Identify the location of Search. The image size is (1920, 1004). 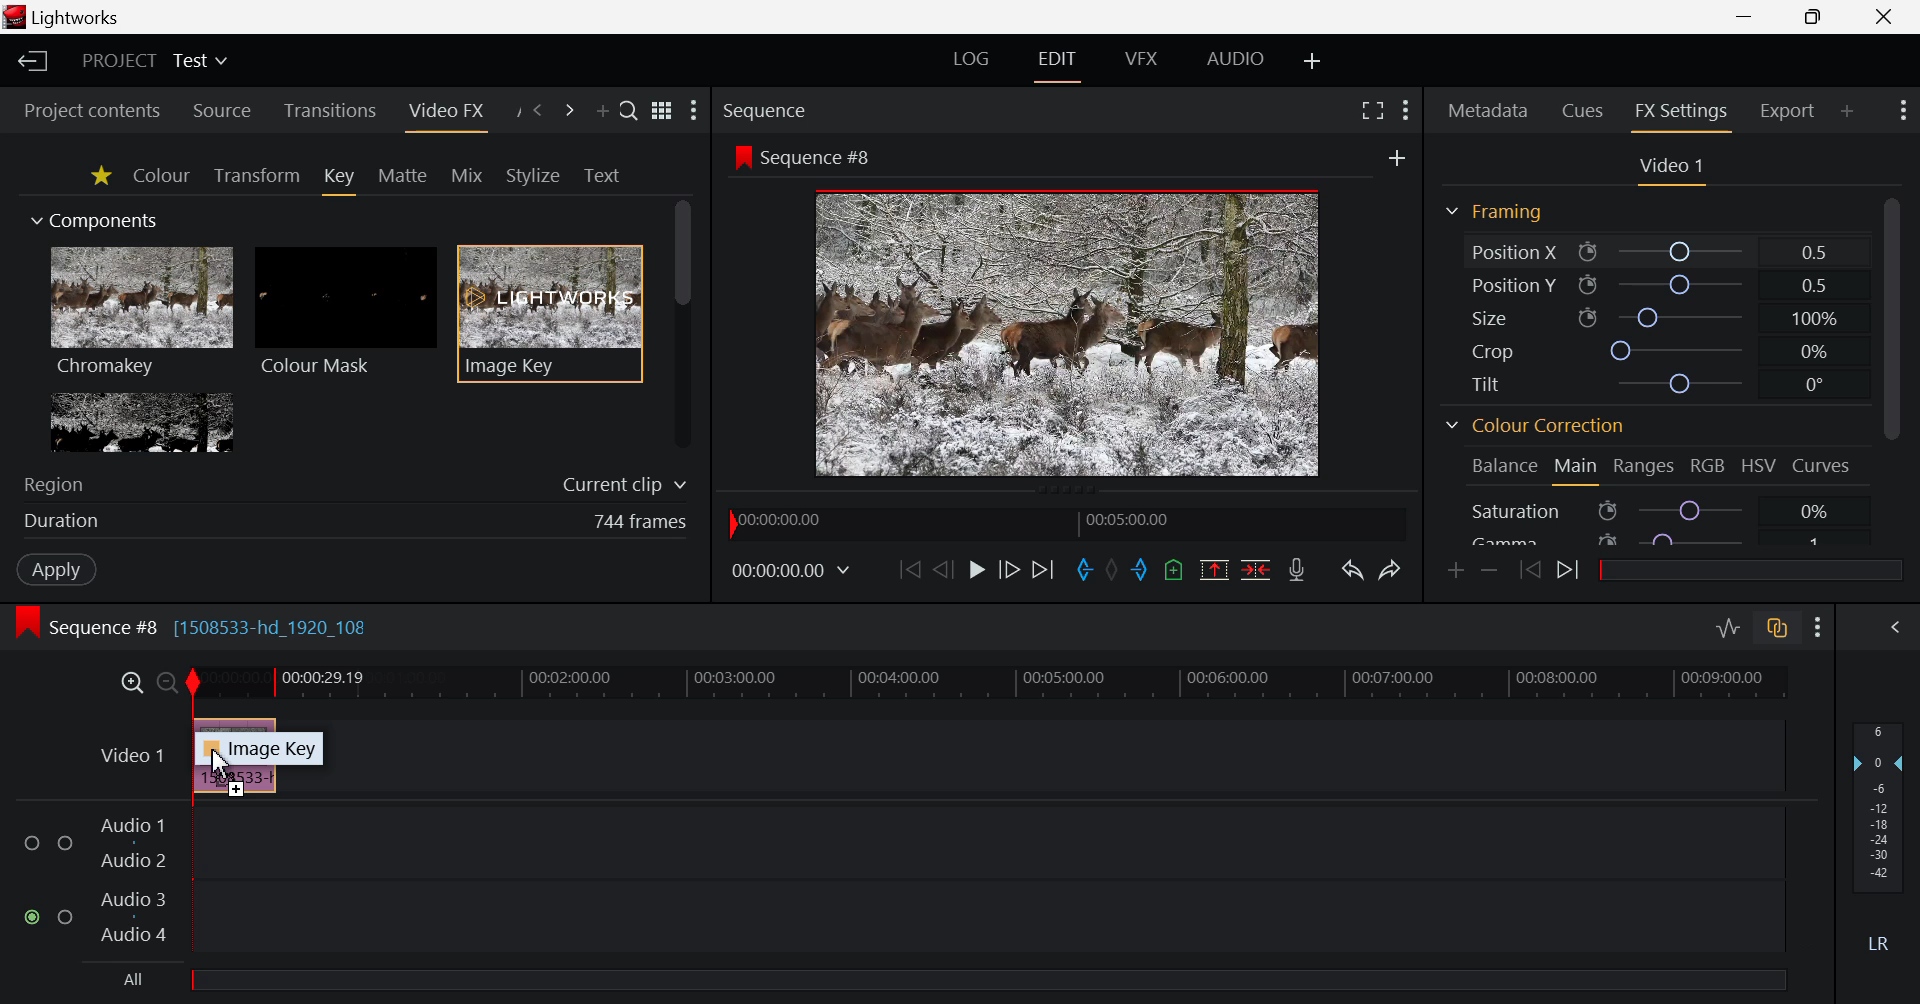
(629, 110).